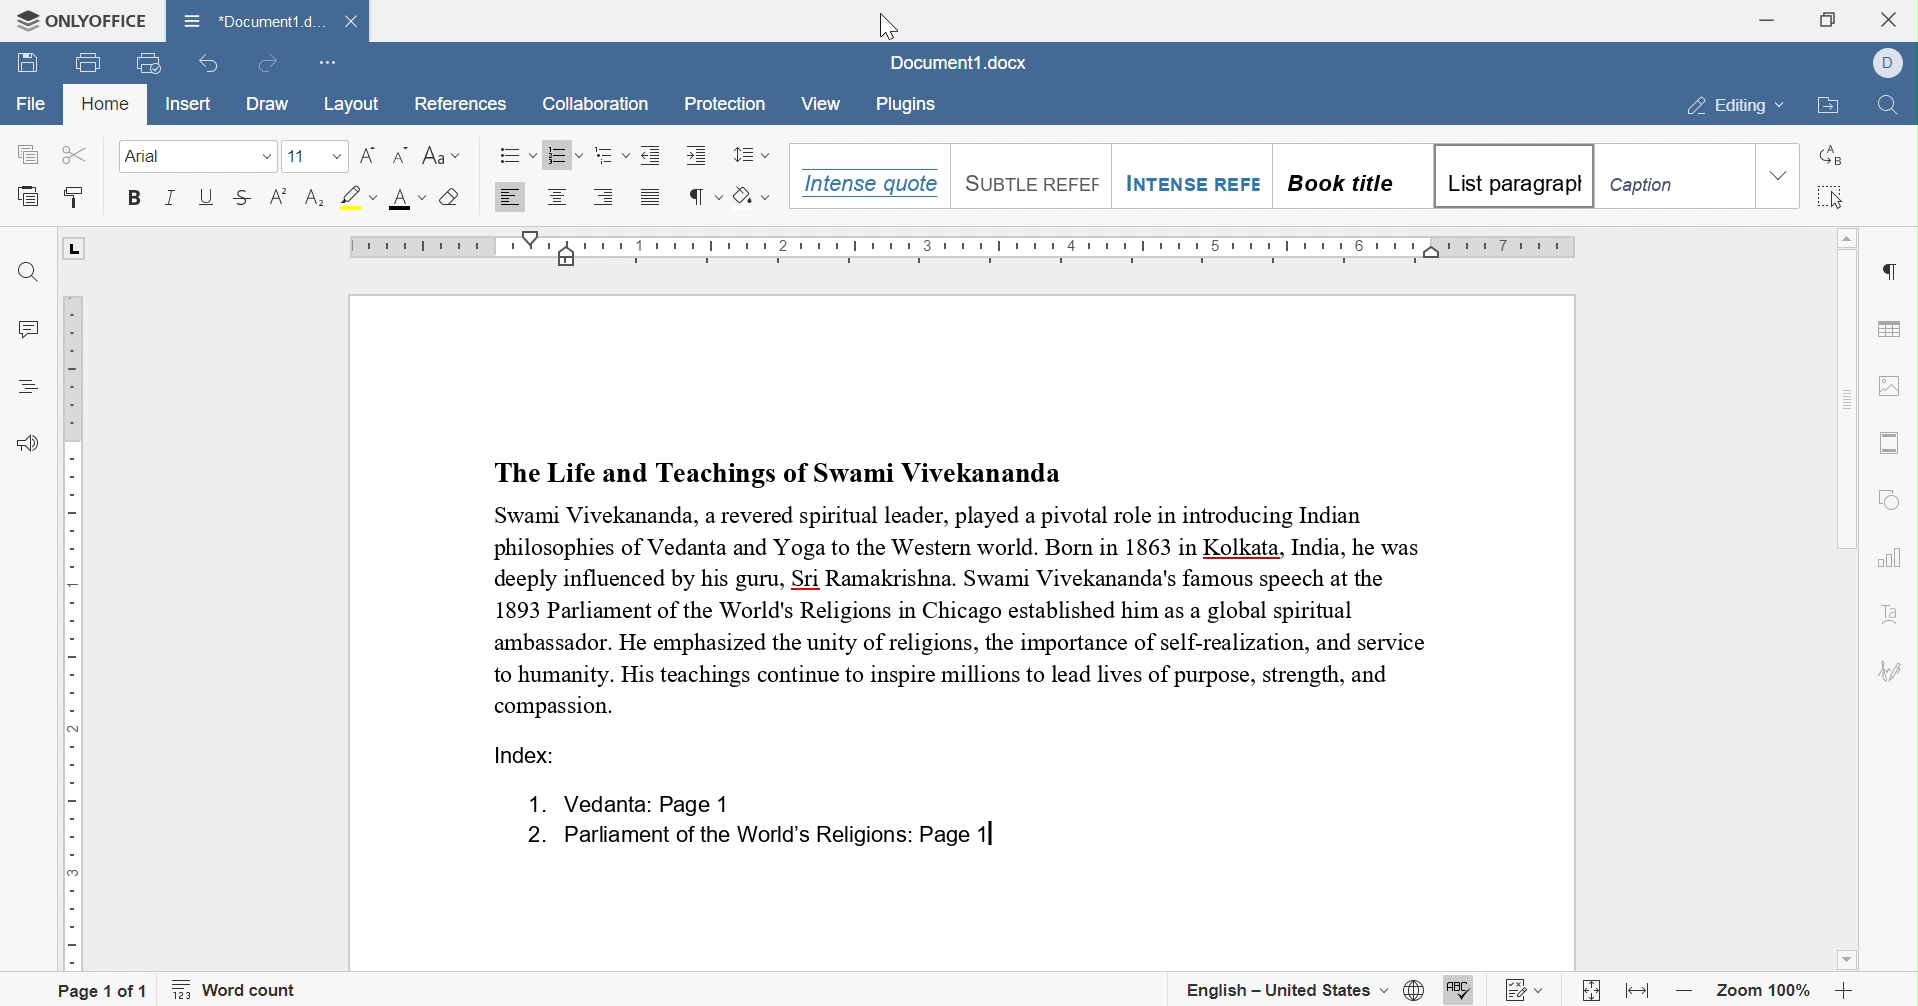 The width and height of the screenshot is (1918, 1006). I want to click on highlight color, so click(359, 195).